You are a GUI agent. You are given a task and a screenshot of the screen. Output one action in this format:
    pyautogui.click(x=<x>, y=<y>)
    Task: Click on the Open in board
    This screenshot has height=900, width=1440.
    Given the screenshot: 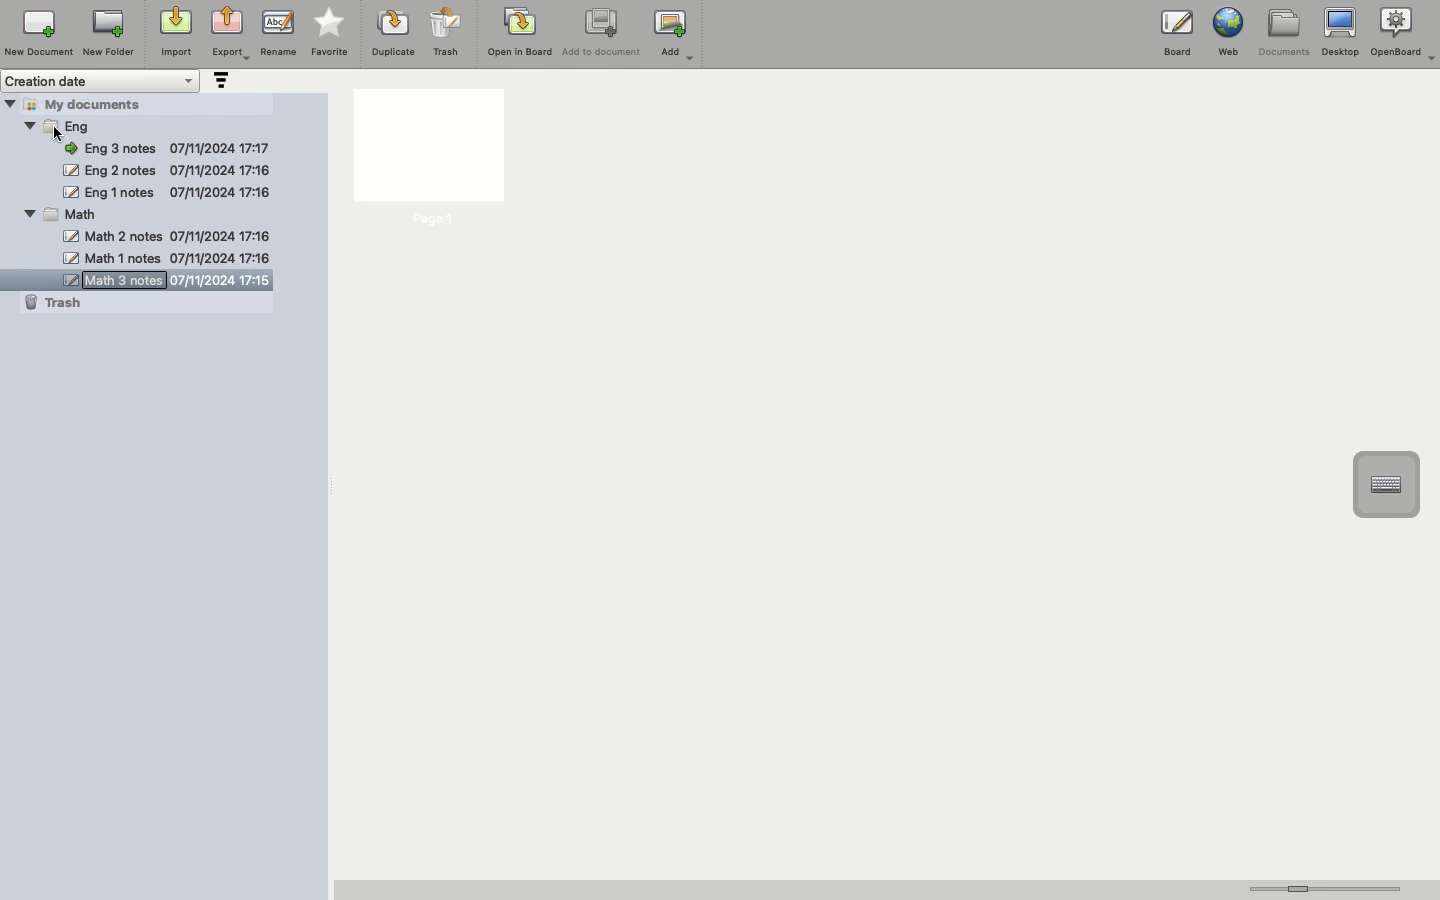 What is the action you would take?
    pyautogui.click(x=520, y=31)
    